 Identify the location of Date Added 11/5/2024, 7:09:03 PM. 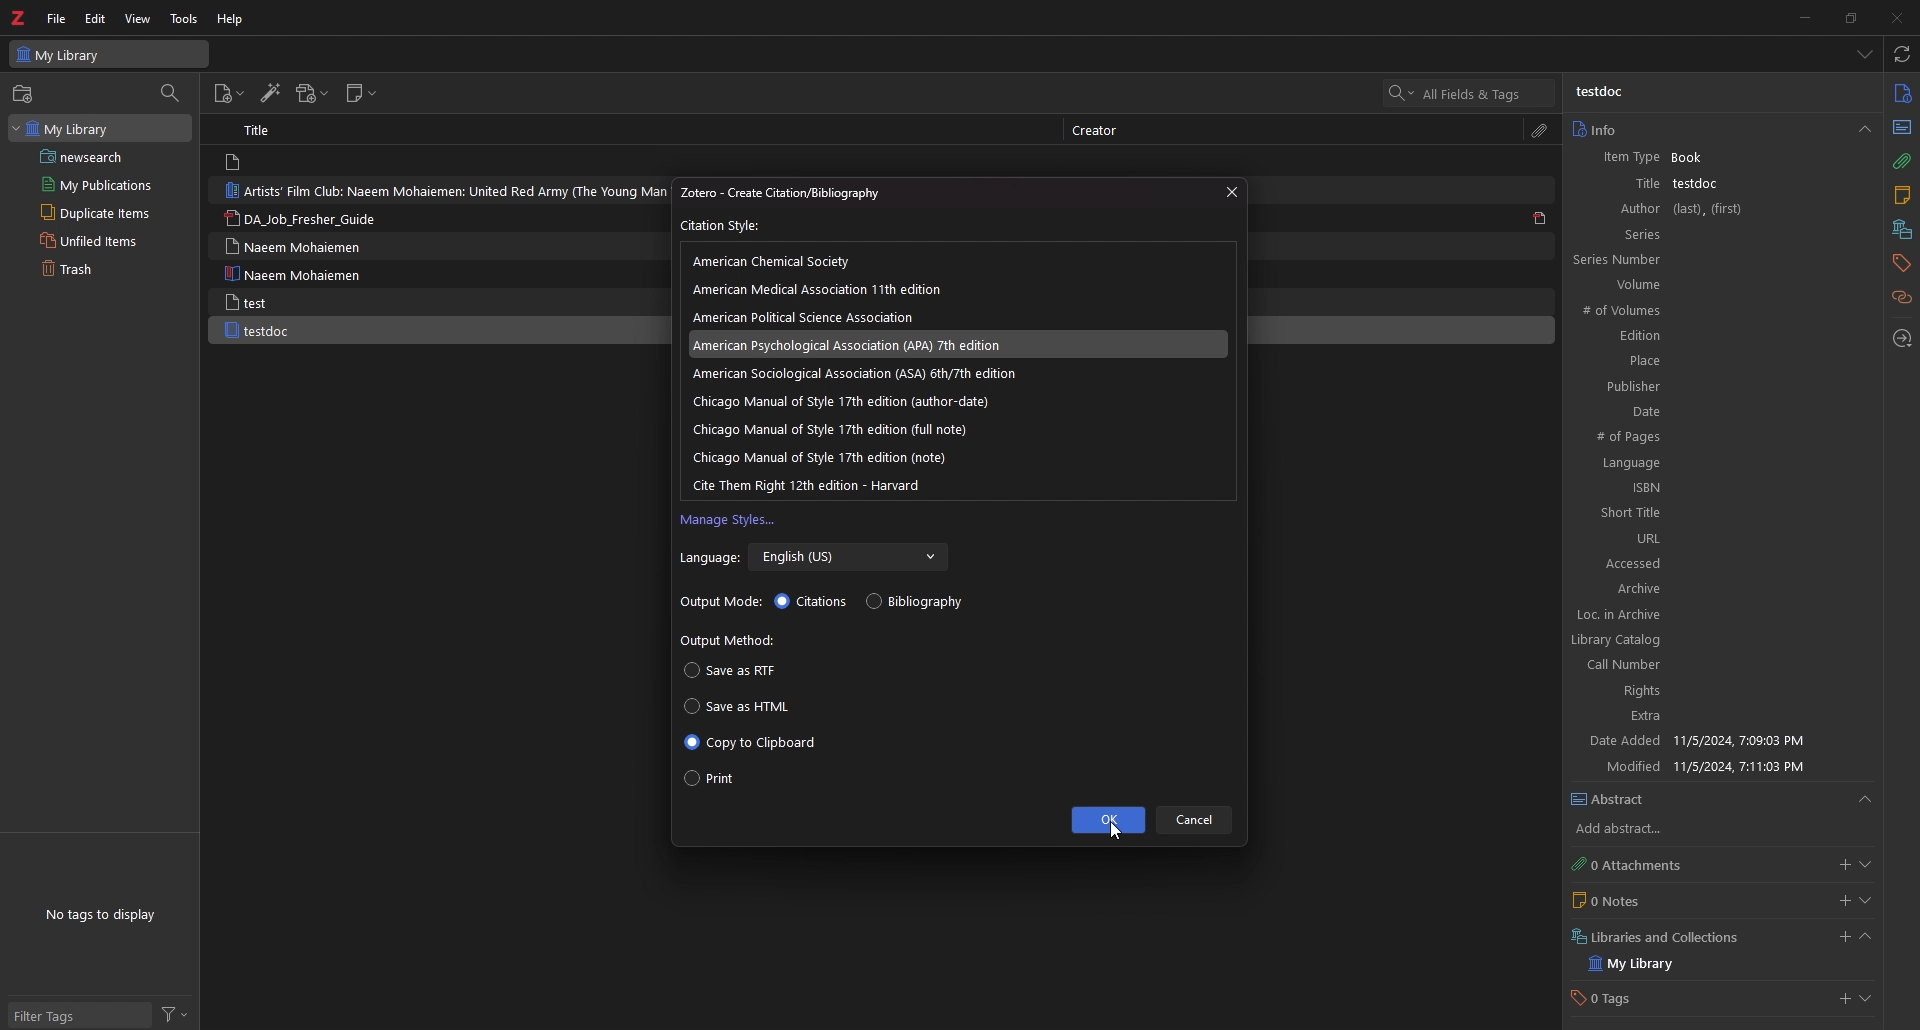
(1712, 742).